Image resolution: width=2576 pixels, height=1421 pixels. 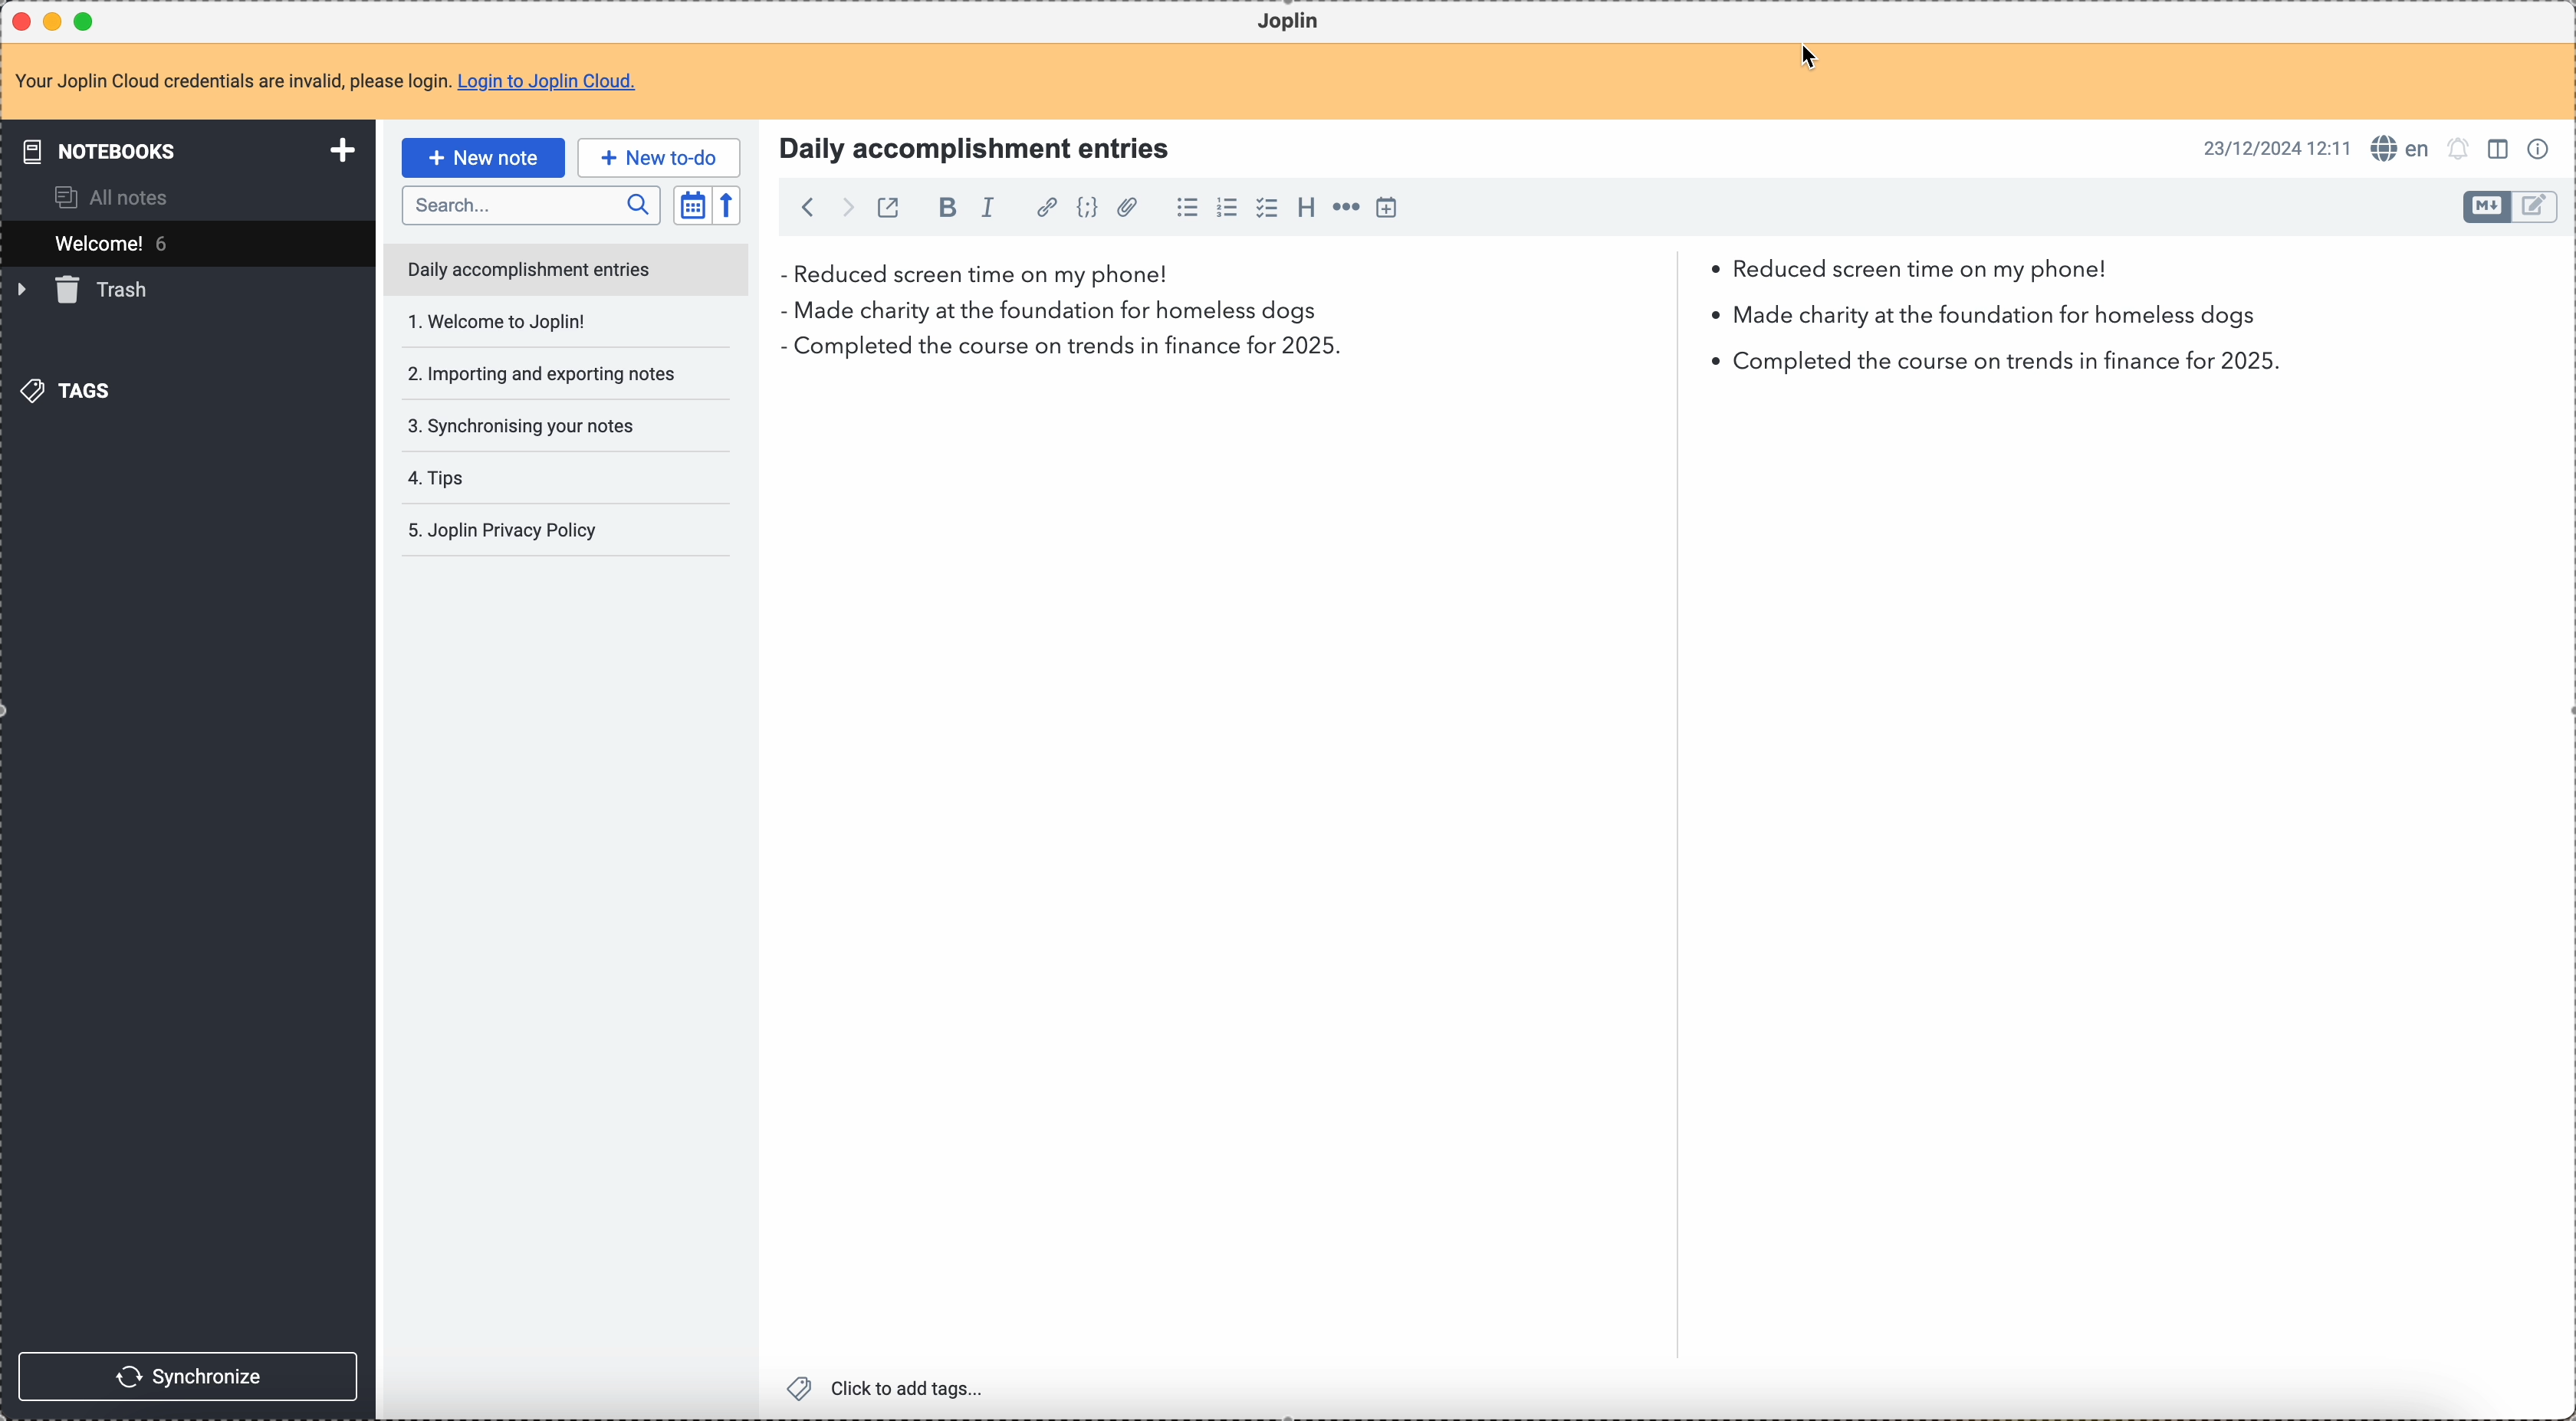 I want to click on maximize, so click(x=86, y=20).